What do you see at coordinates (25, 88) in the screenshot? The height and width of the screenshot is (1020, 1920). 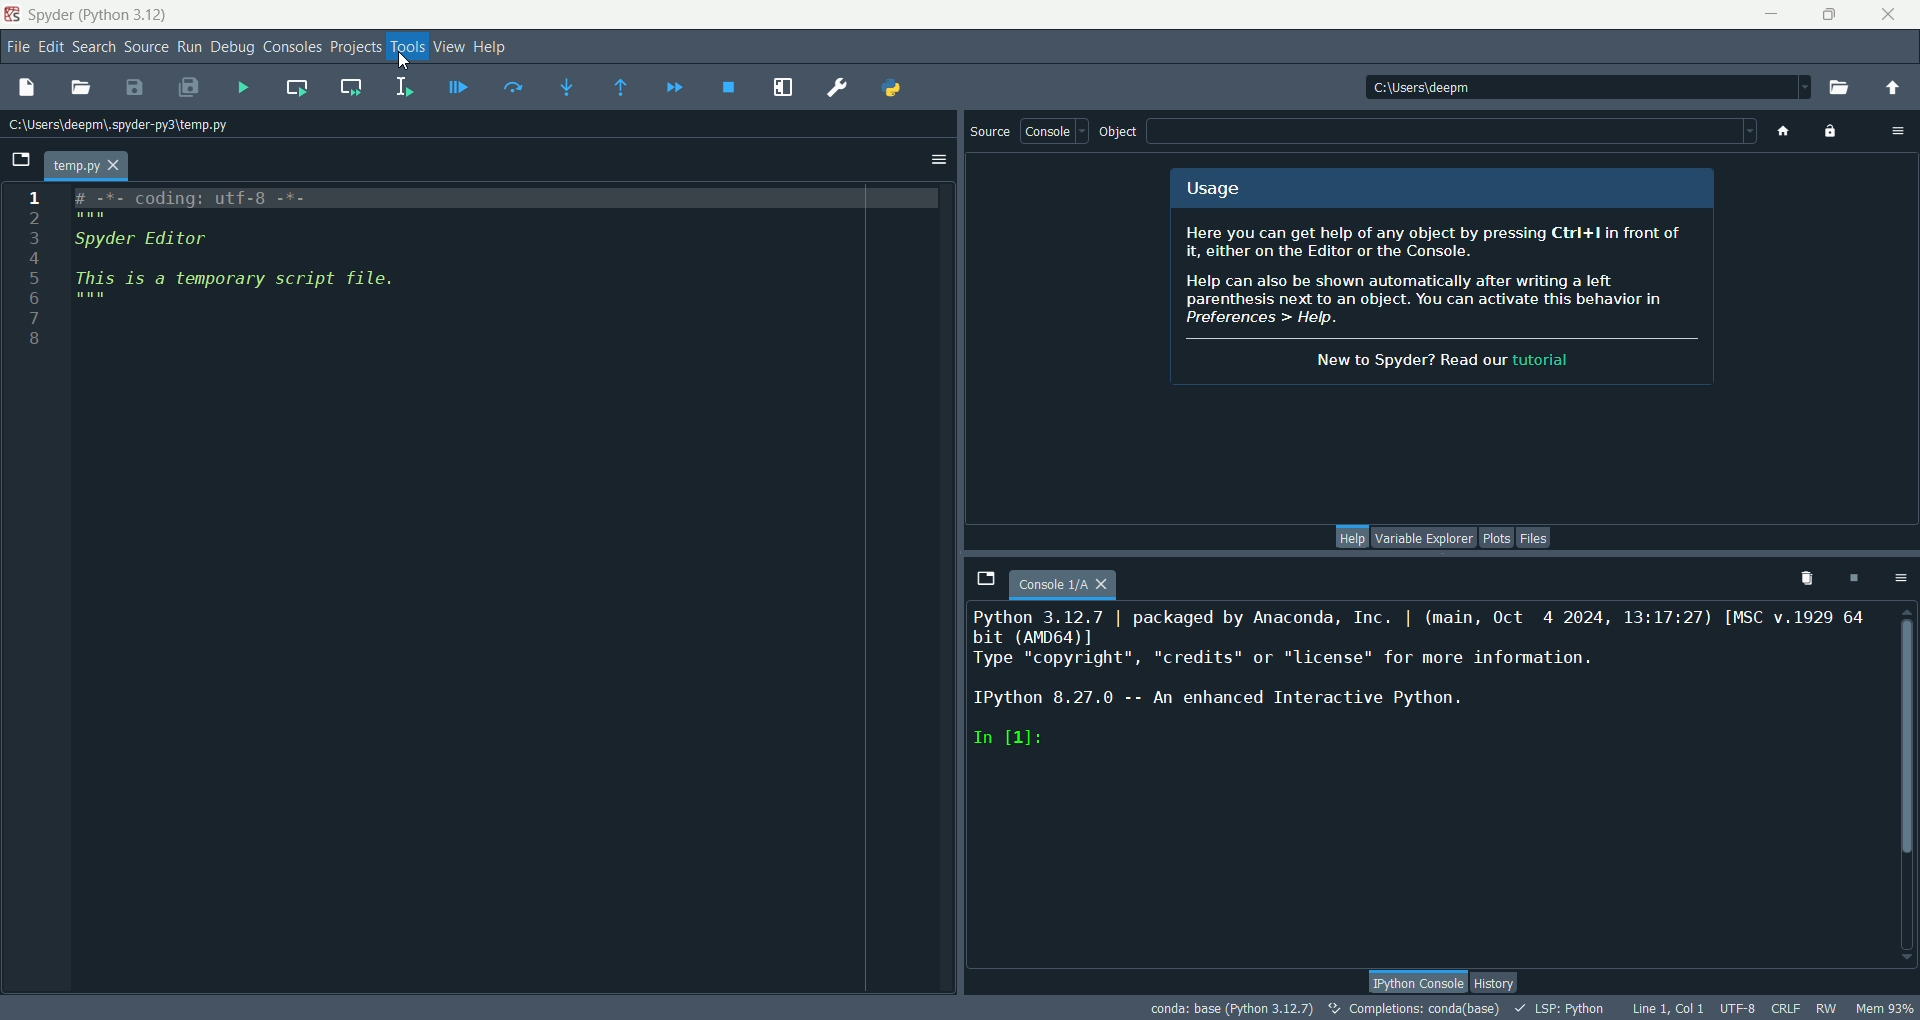 I see `new` at bounding box center [25, 88].